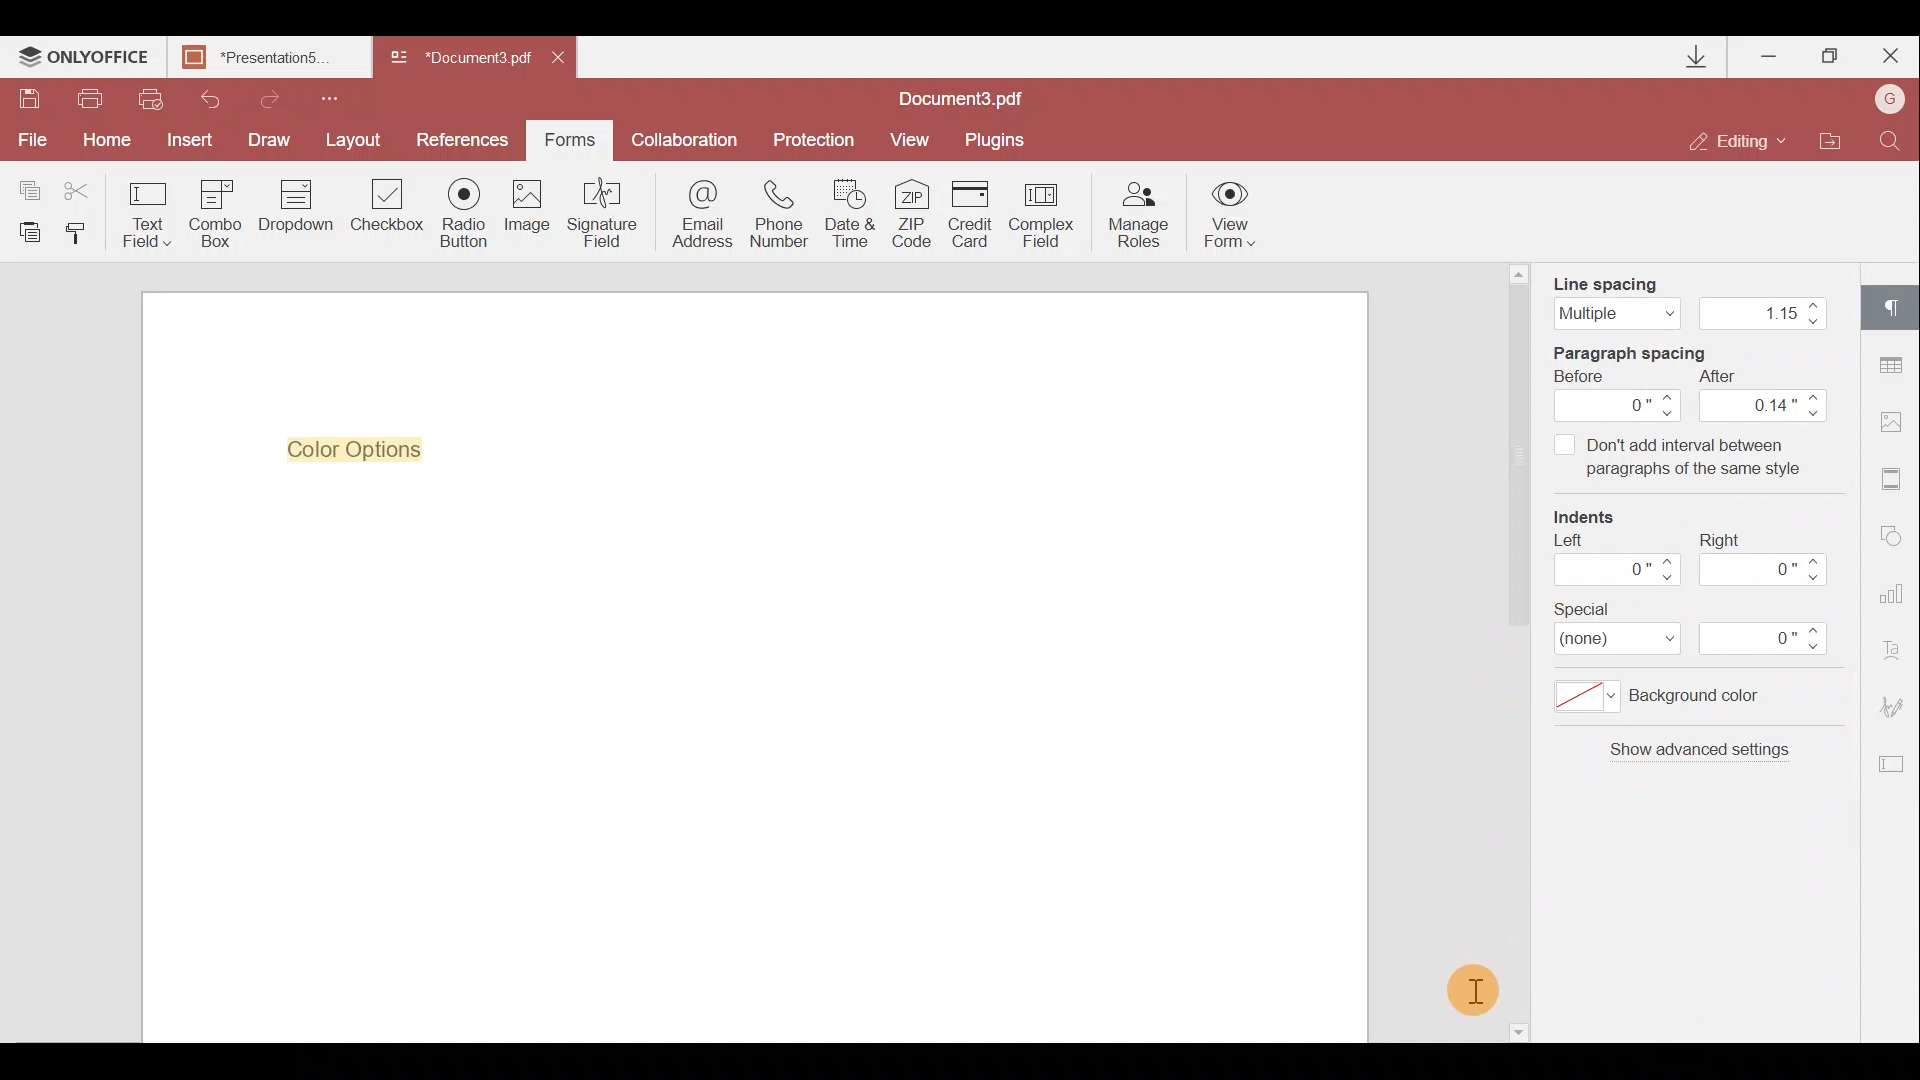 This screenshot has height=1080, width=1920. I want to click on Email address, so click(695, 219).